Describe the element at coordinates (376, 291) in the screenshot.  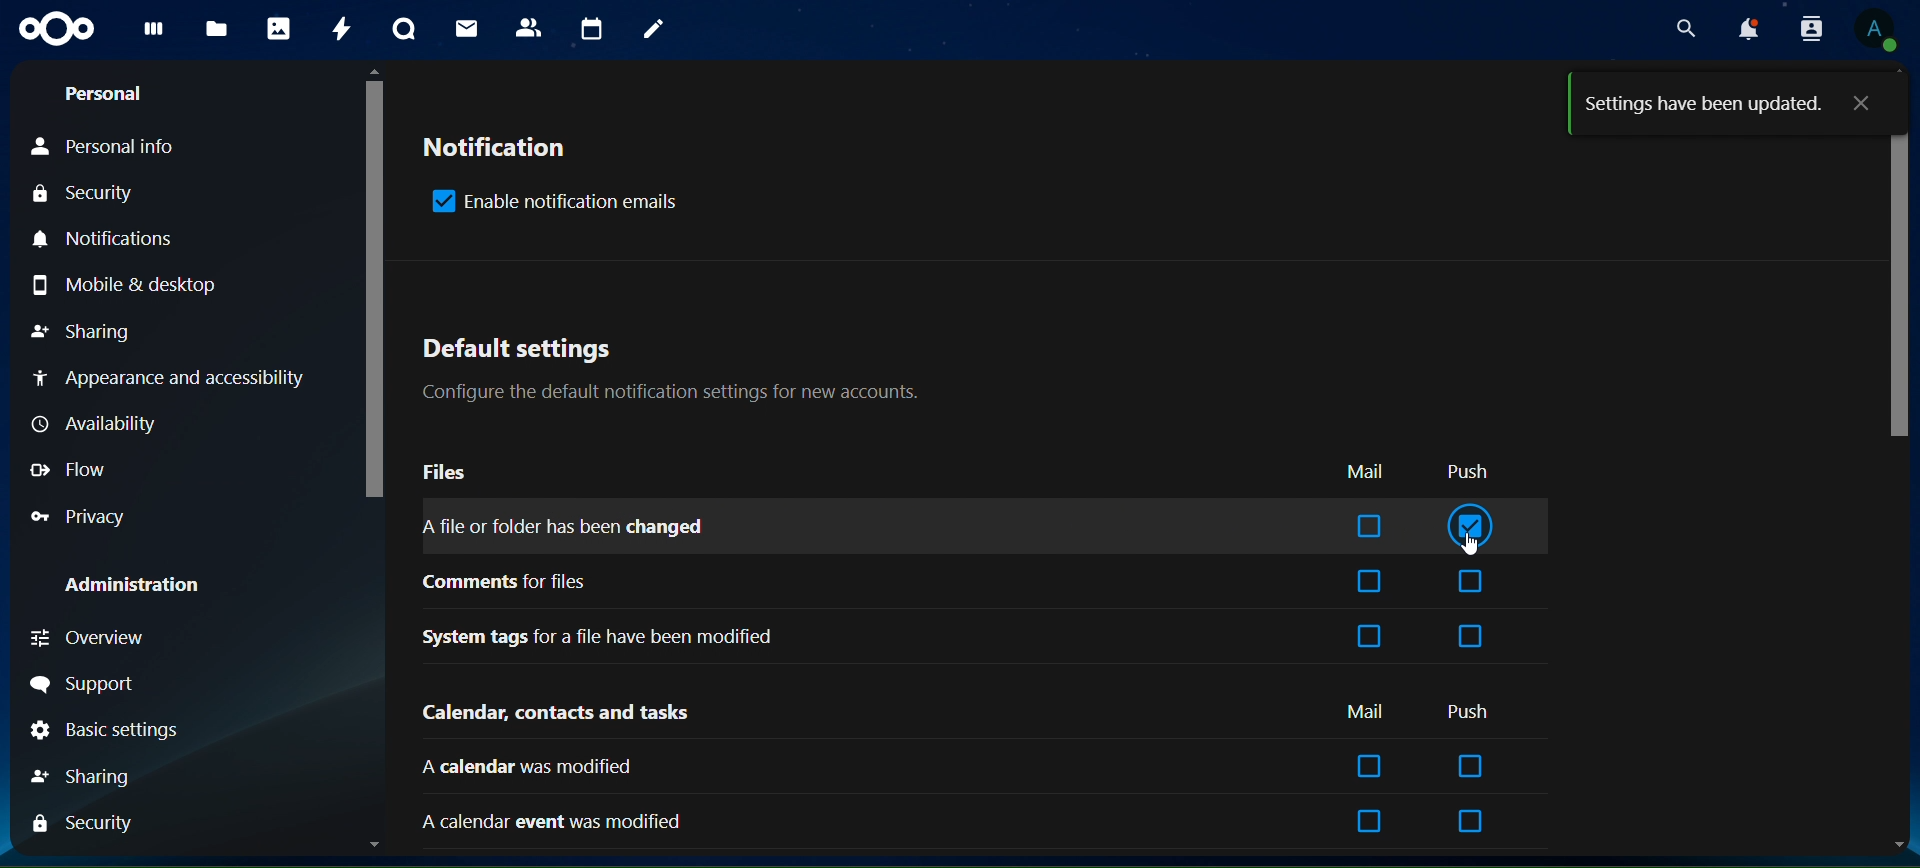
I see `scrollbar` at that location.